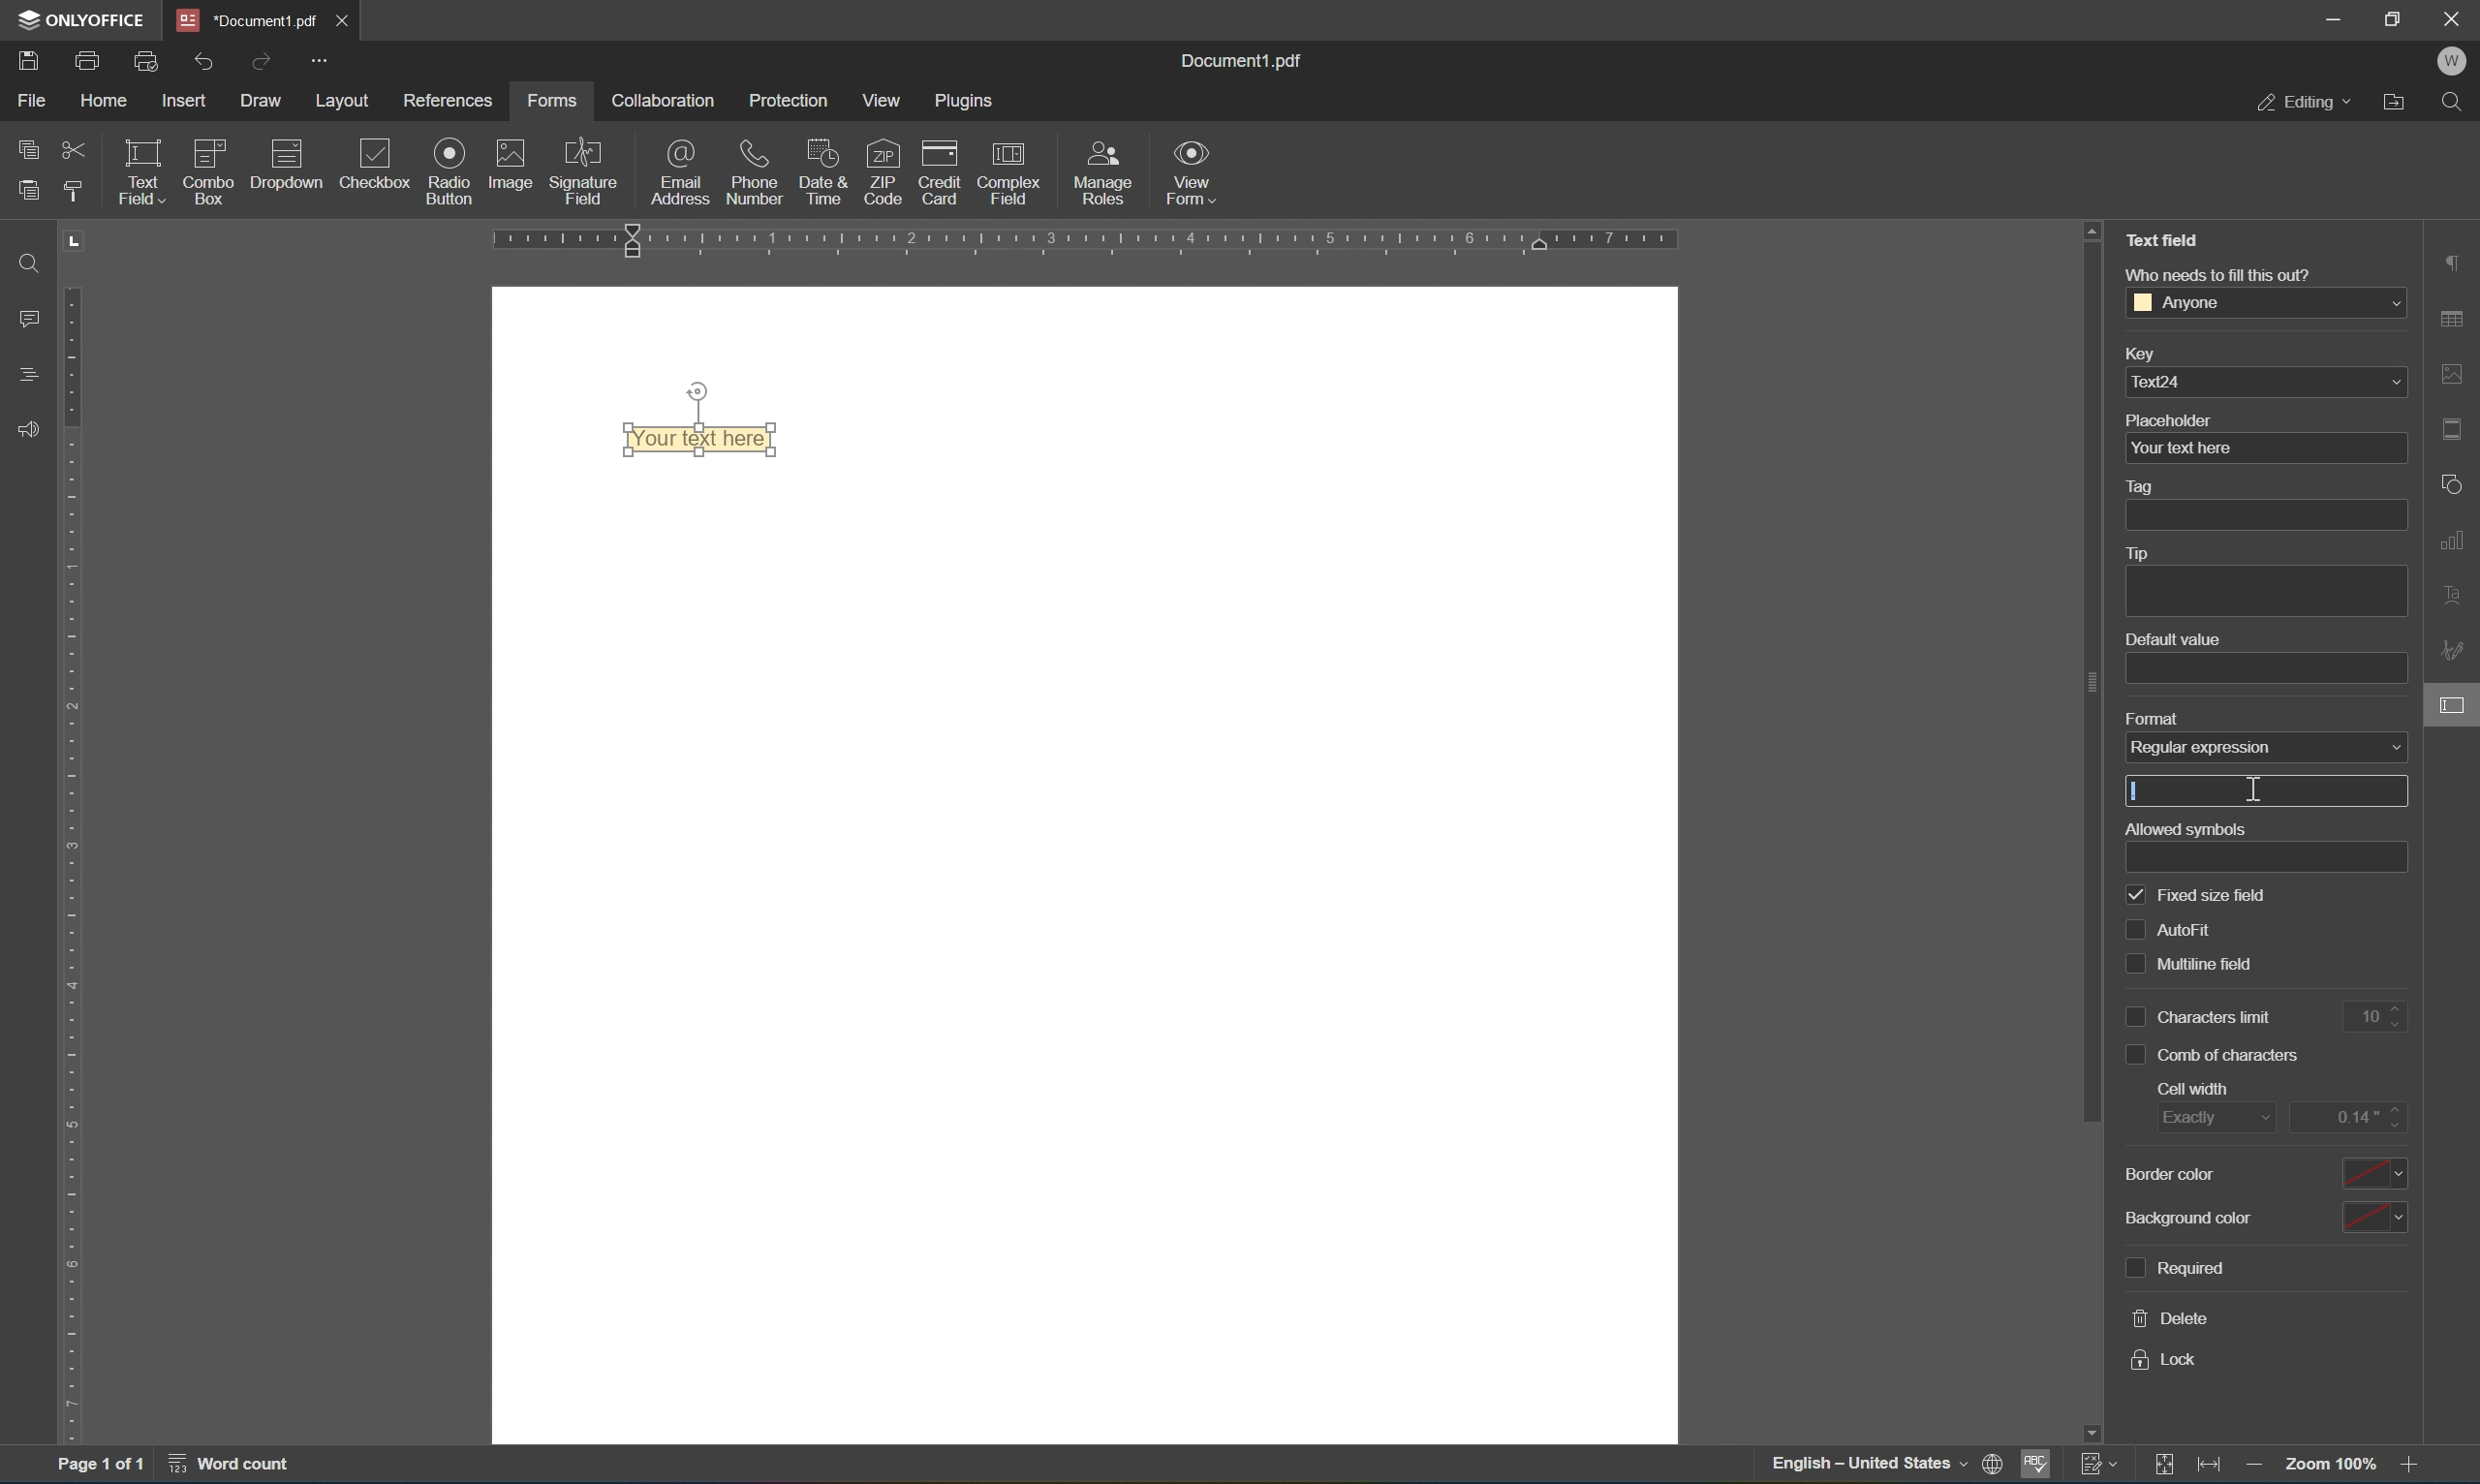 The height and width of the screenshot is (1484, 2480). I want to click on print, so click(89, 64).